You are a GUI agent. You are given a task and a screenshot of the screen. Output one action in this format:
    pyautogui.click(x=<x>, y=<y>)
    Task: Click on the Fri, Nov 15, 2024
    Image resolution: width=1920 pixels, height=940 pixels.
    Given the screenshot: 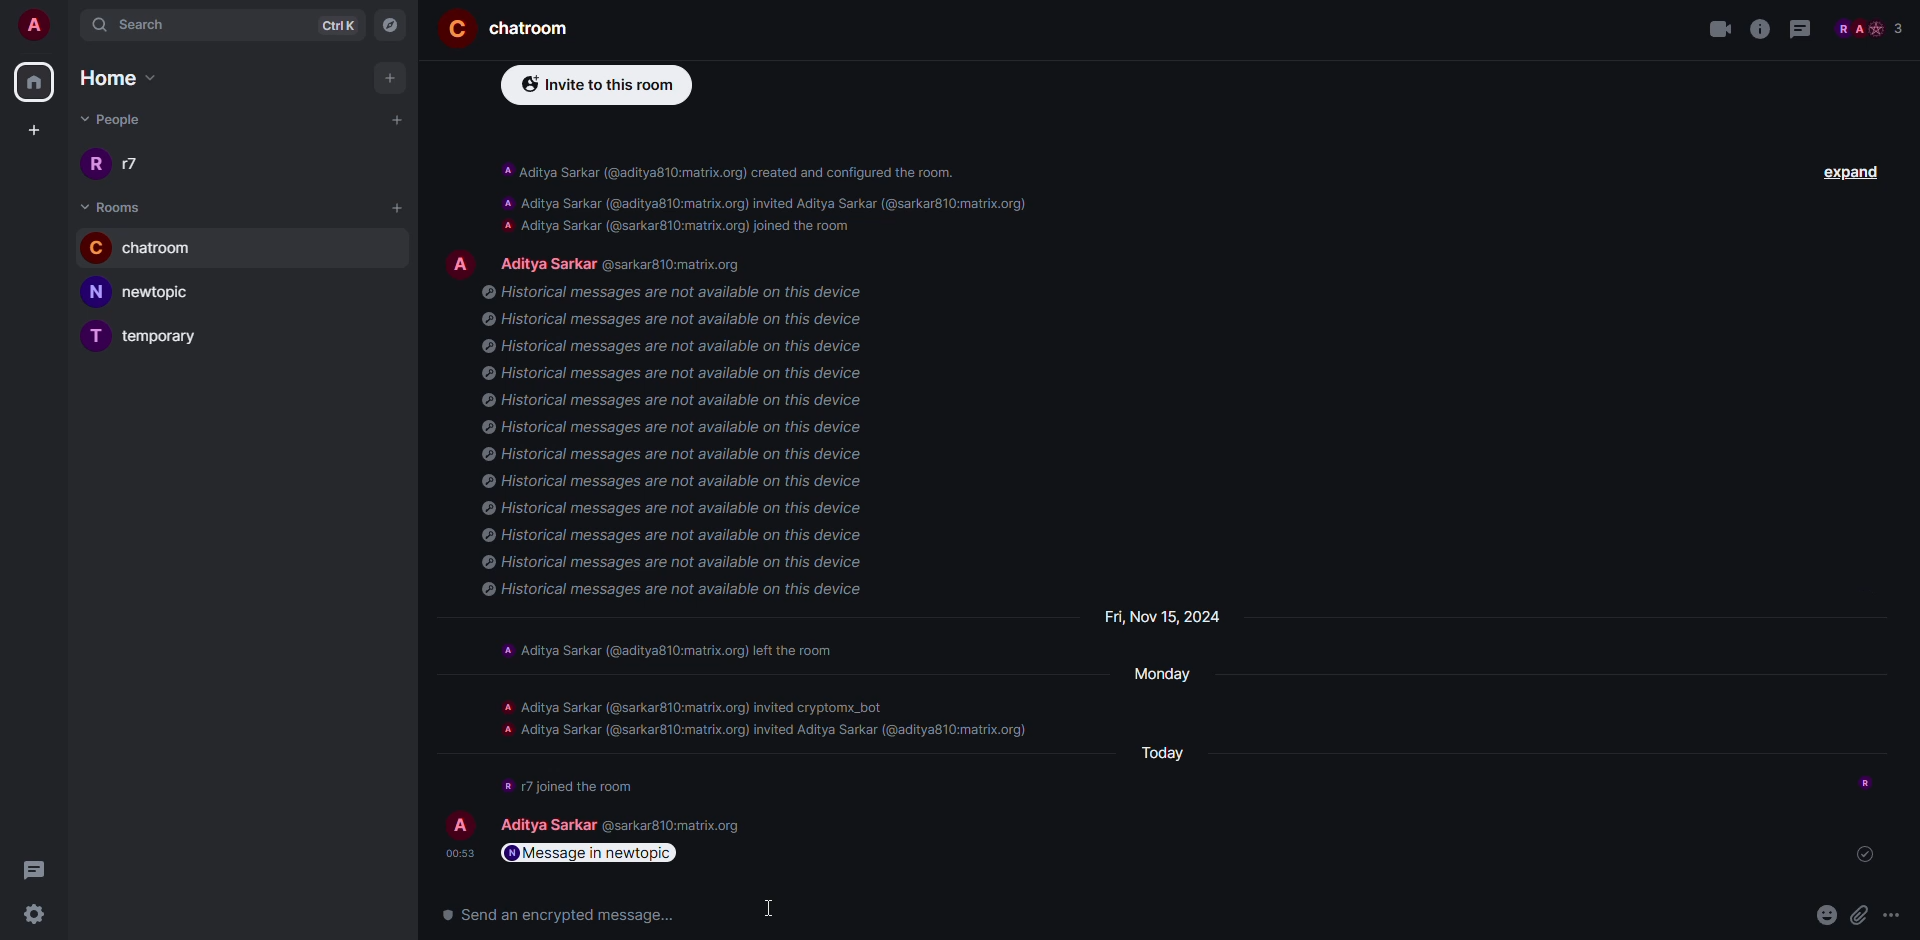 What is the action you would take?
    pyautogui.click(x=1164, y=618)
    